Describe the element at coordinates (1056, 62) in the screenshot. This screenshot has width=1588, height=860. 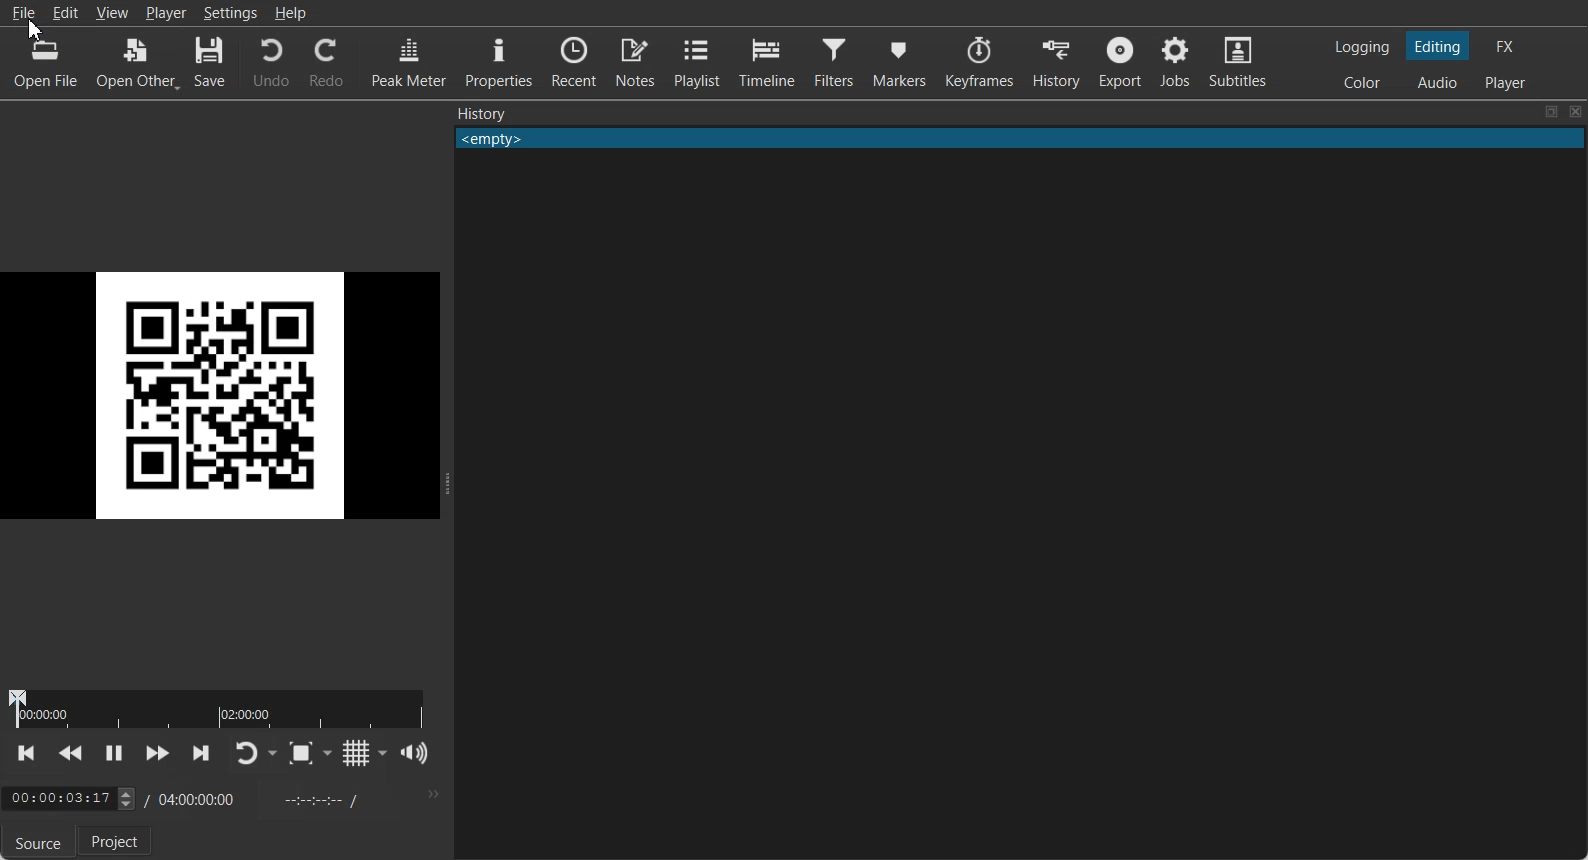
I see `History` at that location.